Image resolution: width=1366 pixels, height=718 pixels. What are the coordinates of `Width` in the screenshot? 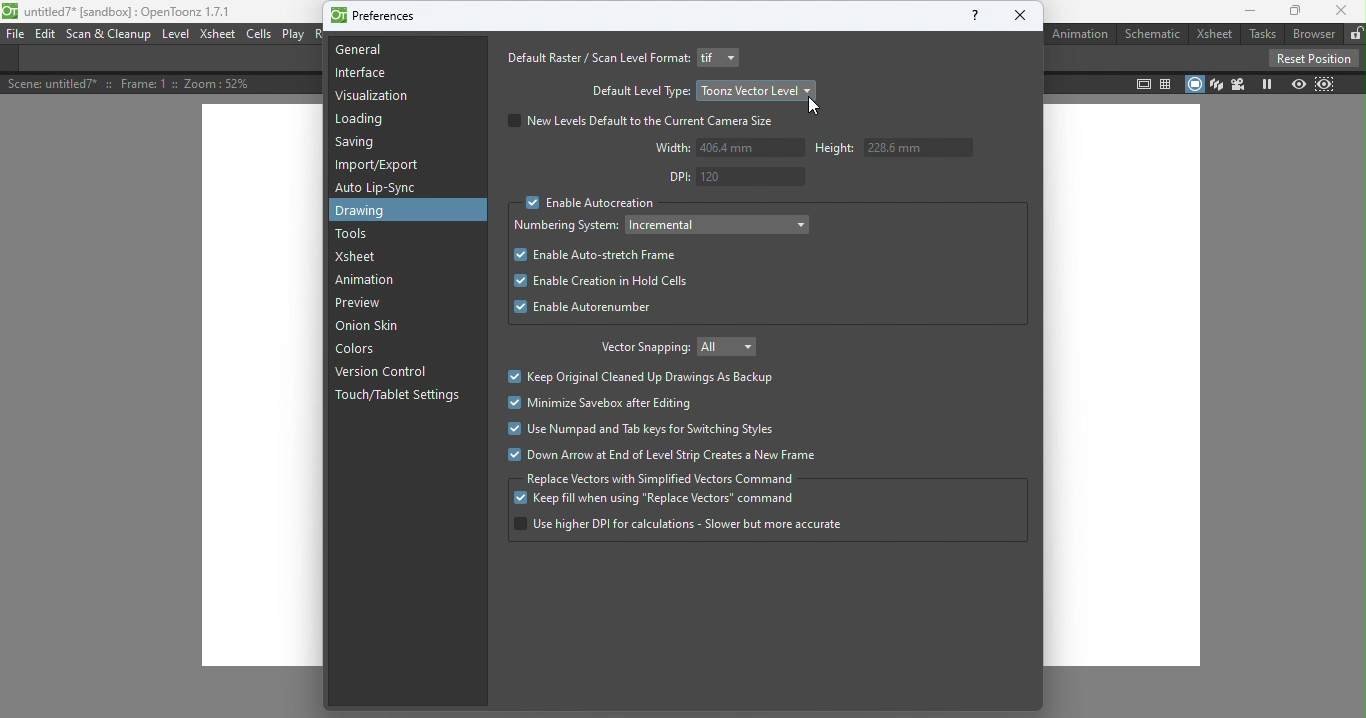 It's located at (721, 149).